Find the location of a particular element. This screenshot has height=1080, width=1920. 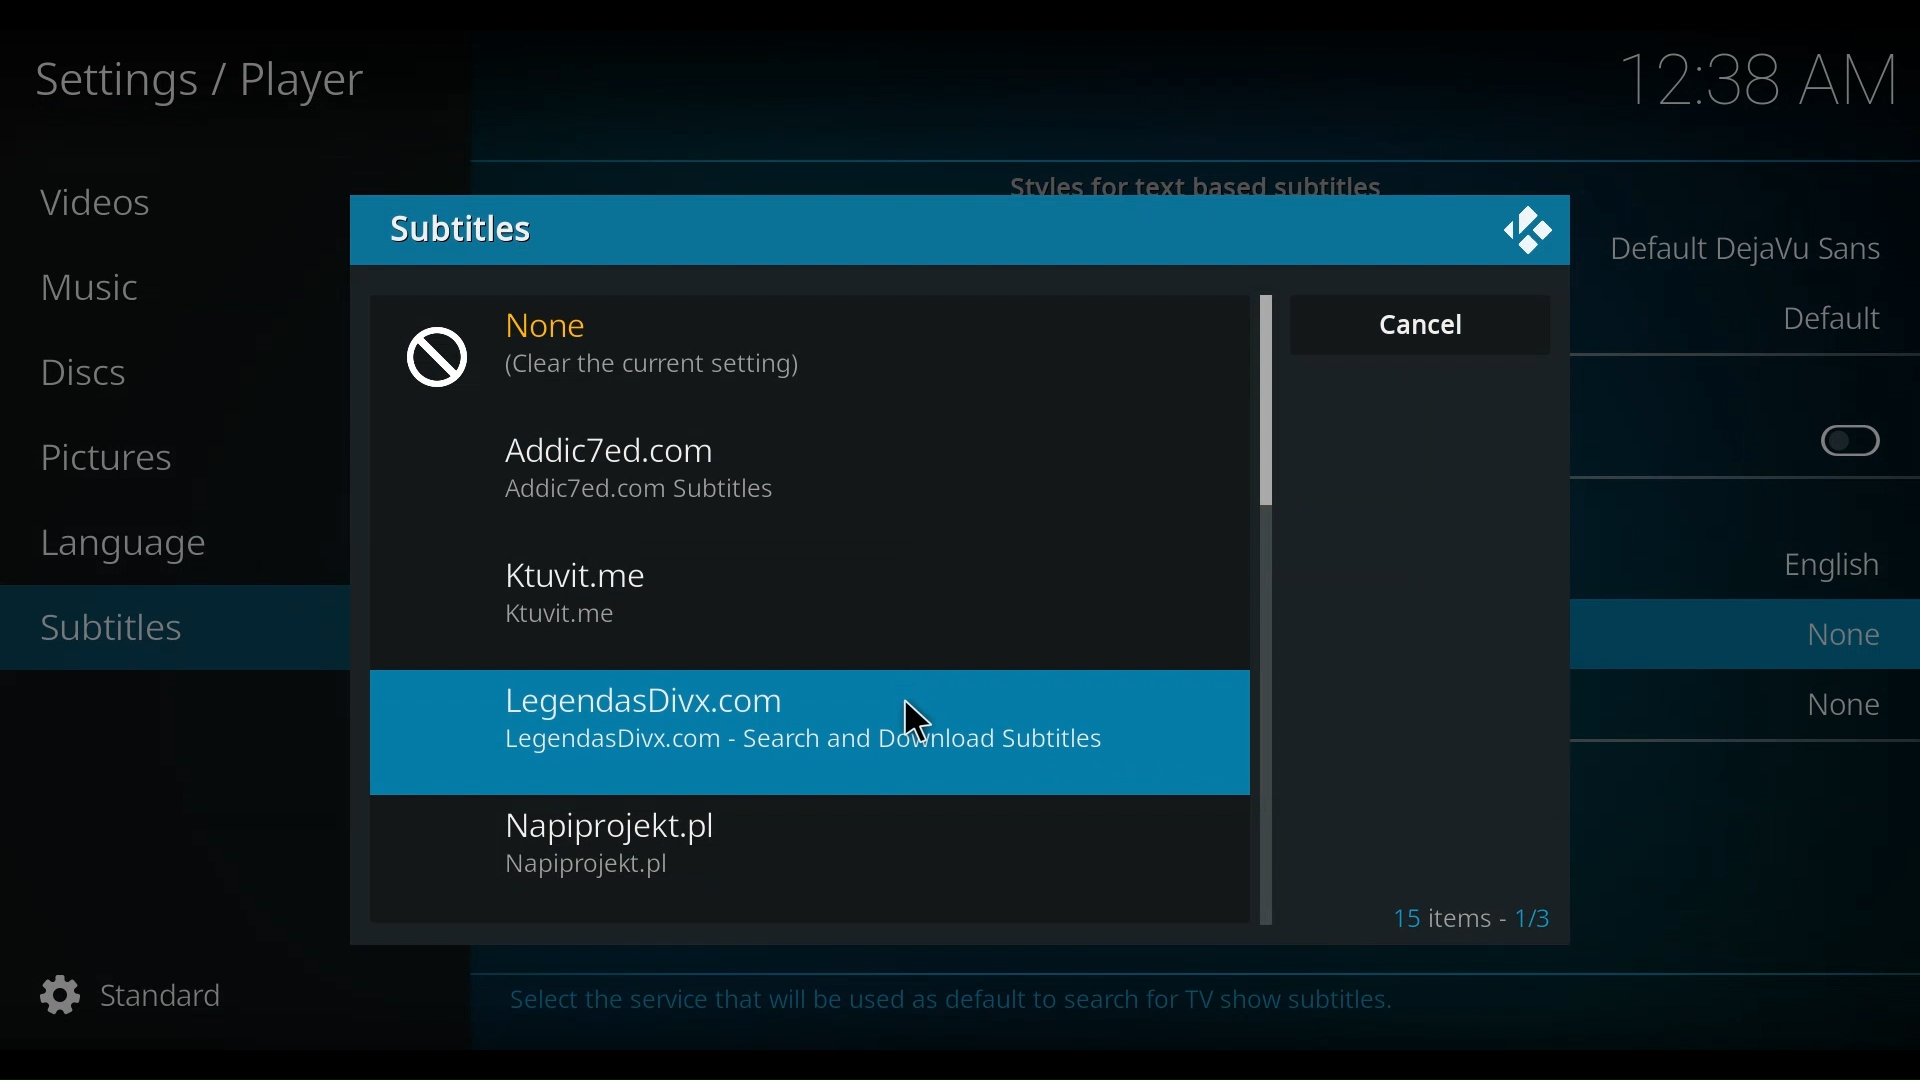

Kodi logo is located at coordinates (1522, 231).